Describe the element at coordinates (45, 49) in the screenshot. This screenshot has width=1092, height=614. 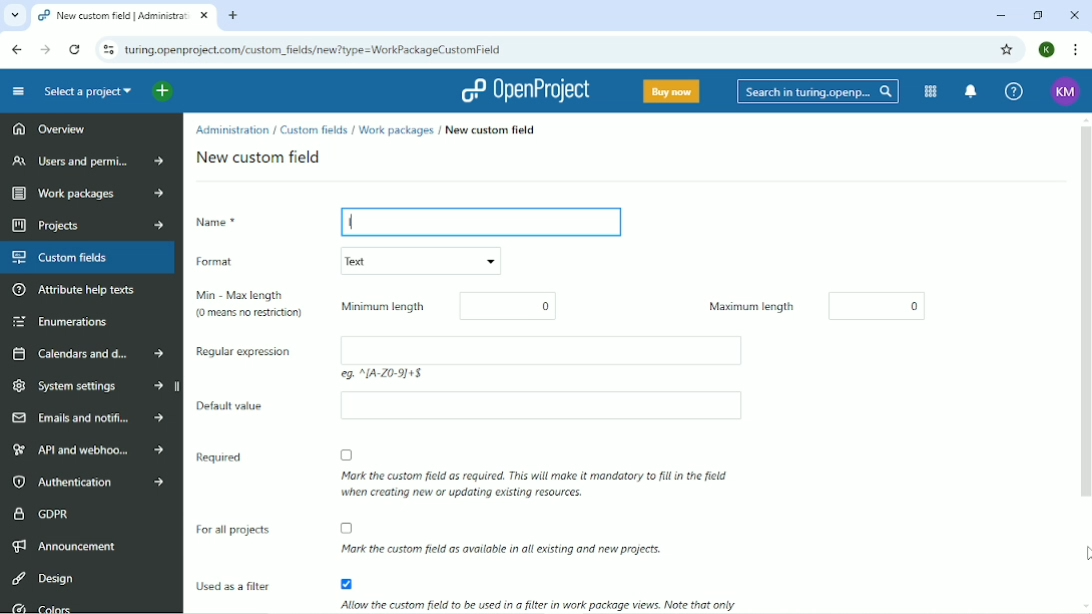
I see `Forward` at that location.